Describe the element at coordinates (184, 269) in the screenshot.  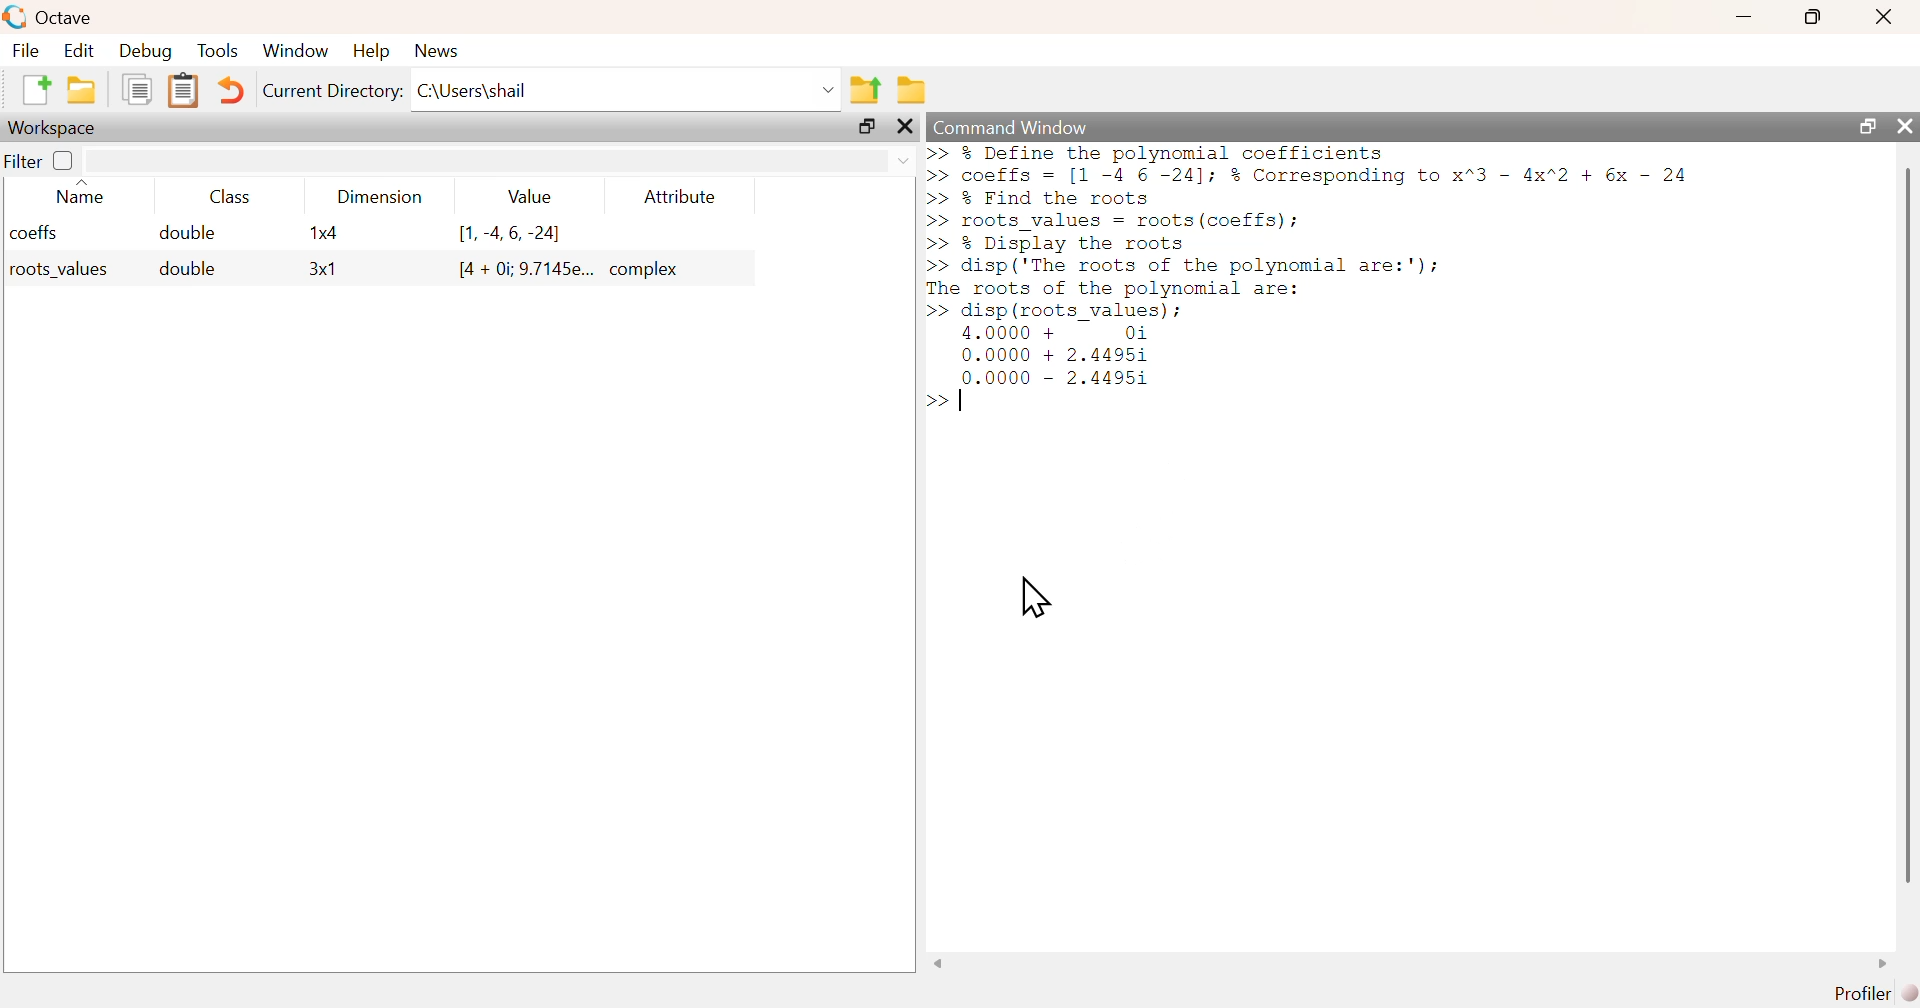
I see `double` at that location.